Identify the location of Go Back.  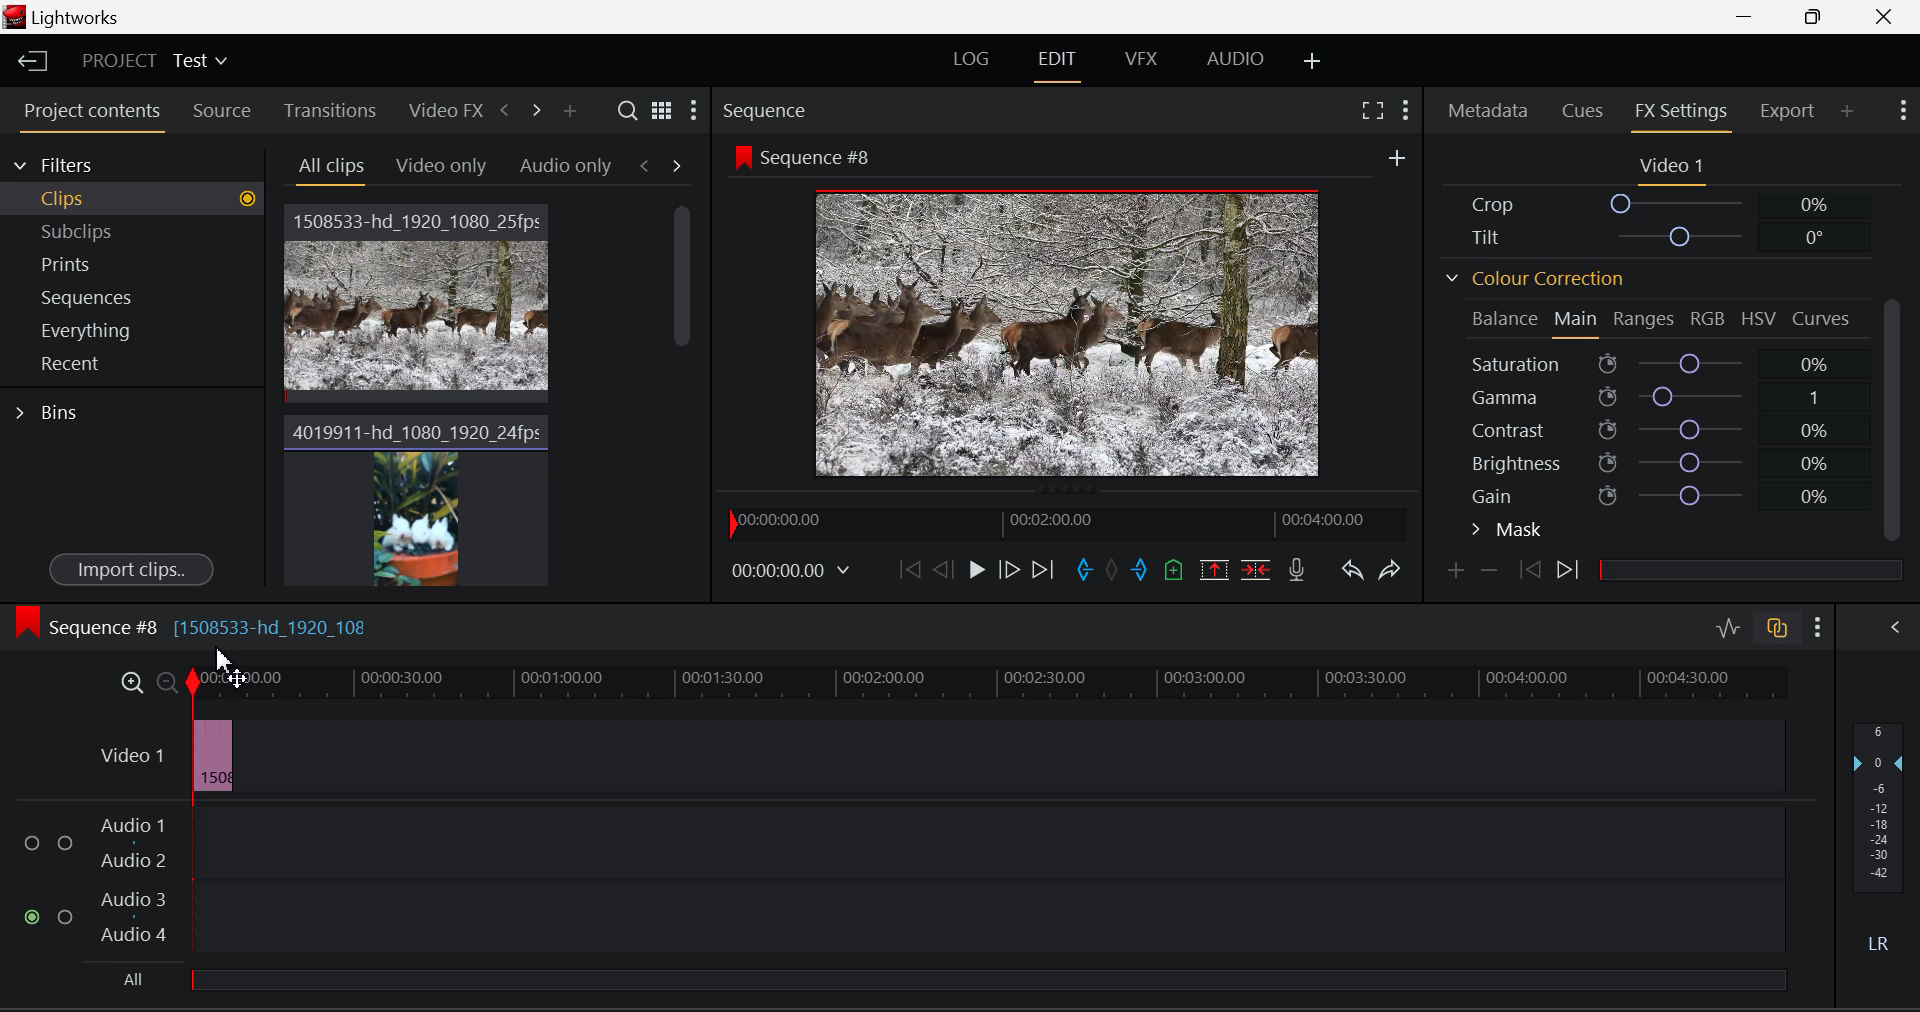
(943, 570).